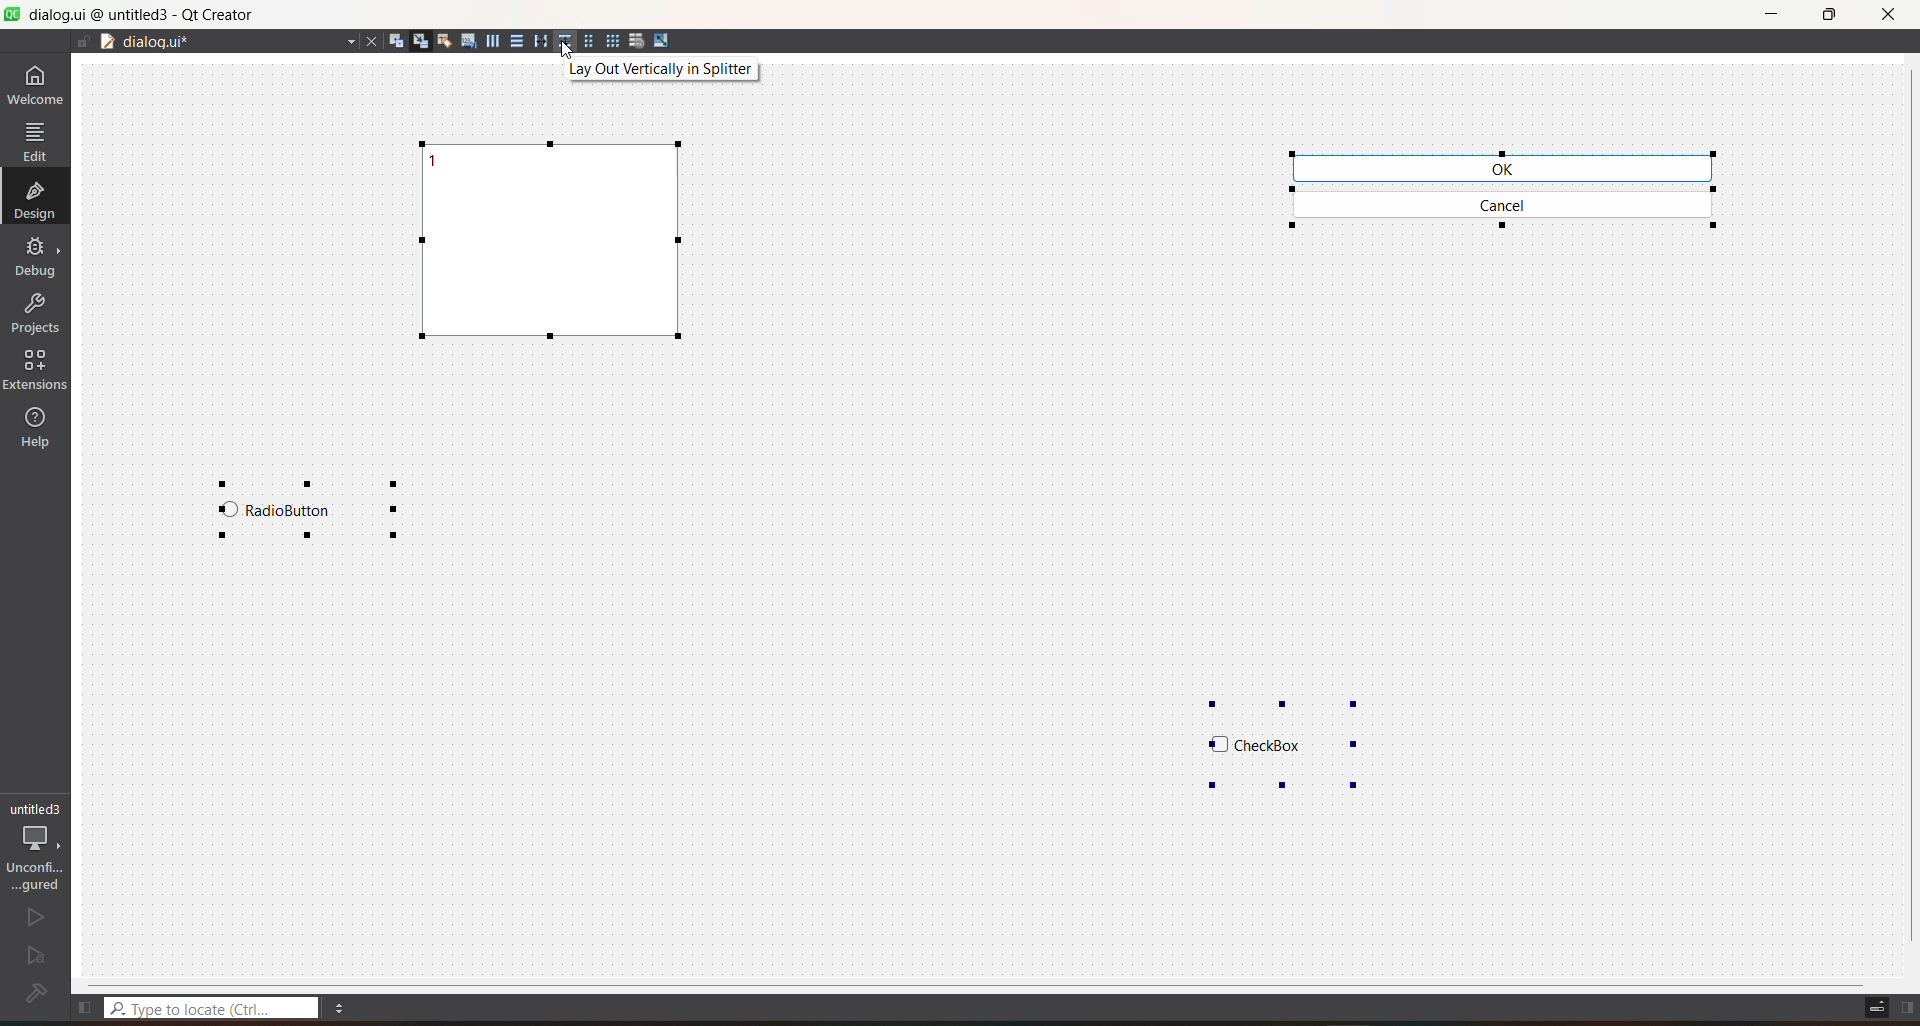 Image resolution: width=1920 pixels, height=1026 pixels. Describe the element at coordinates (38, 83) in the screenshot. I see `welcome` at that location.